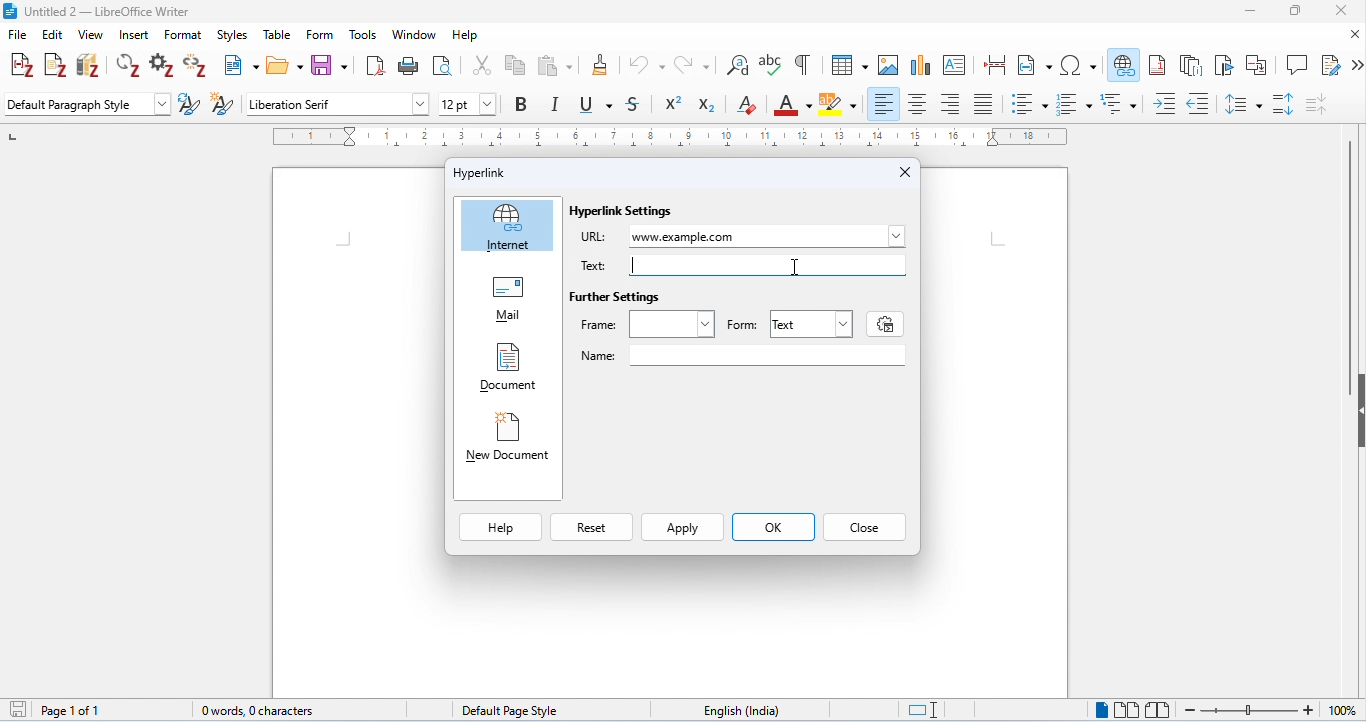 This screenshot has height=722, width=1366. I want to click on clone, so click(602, 65).